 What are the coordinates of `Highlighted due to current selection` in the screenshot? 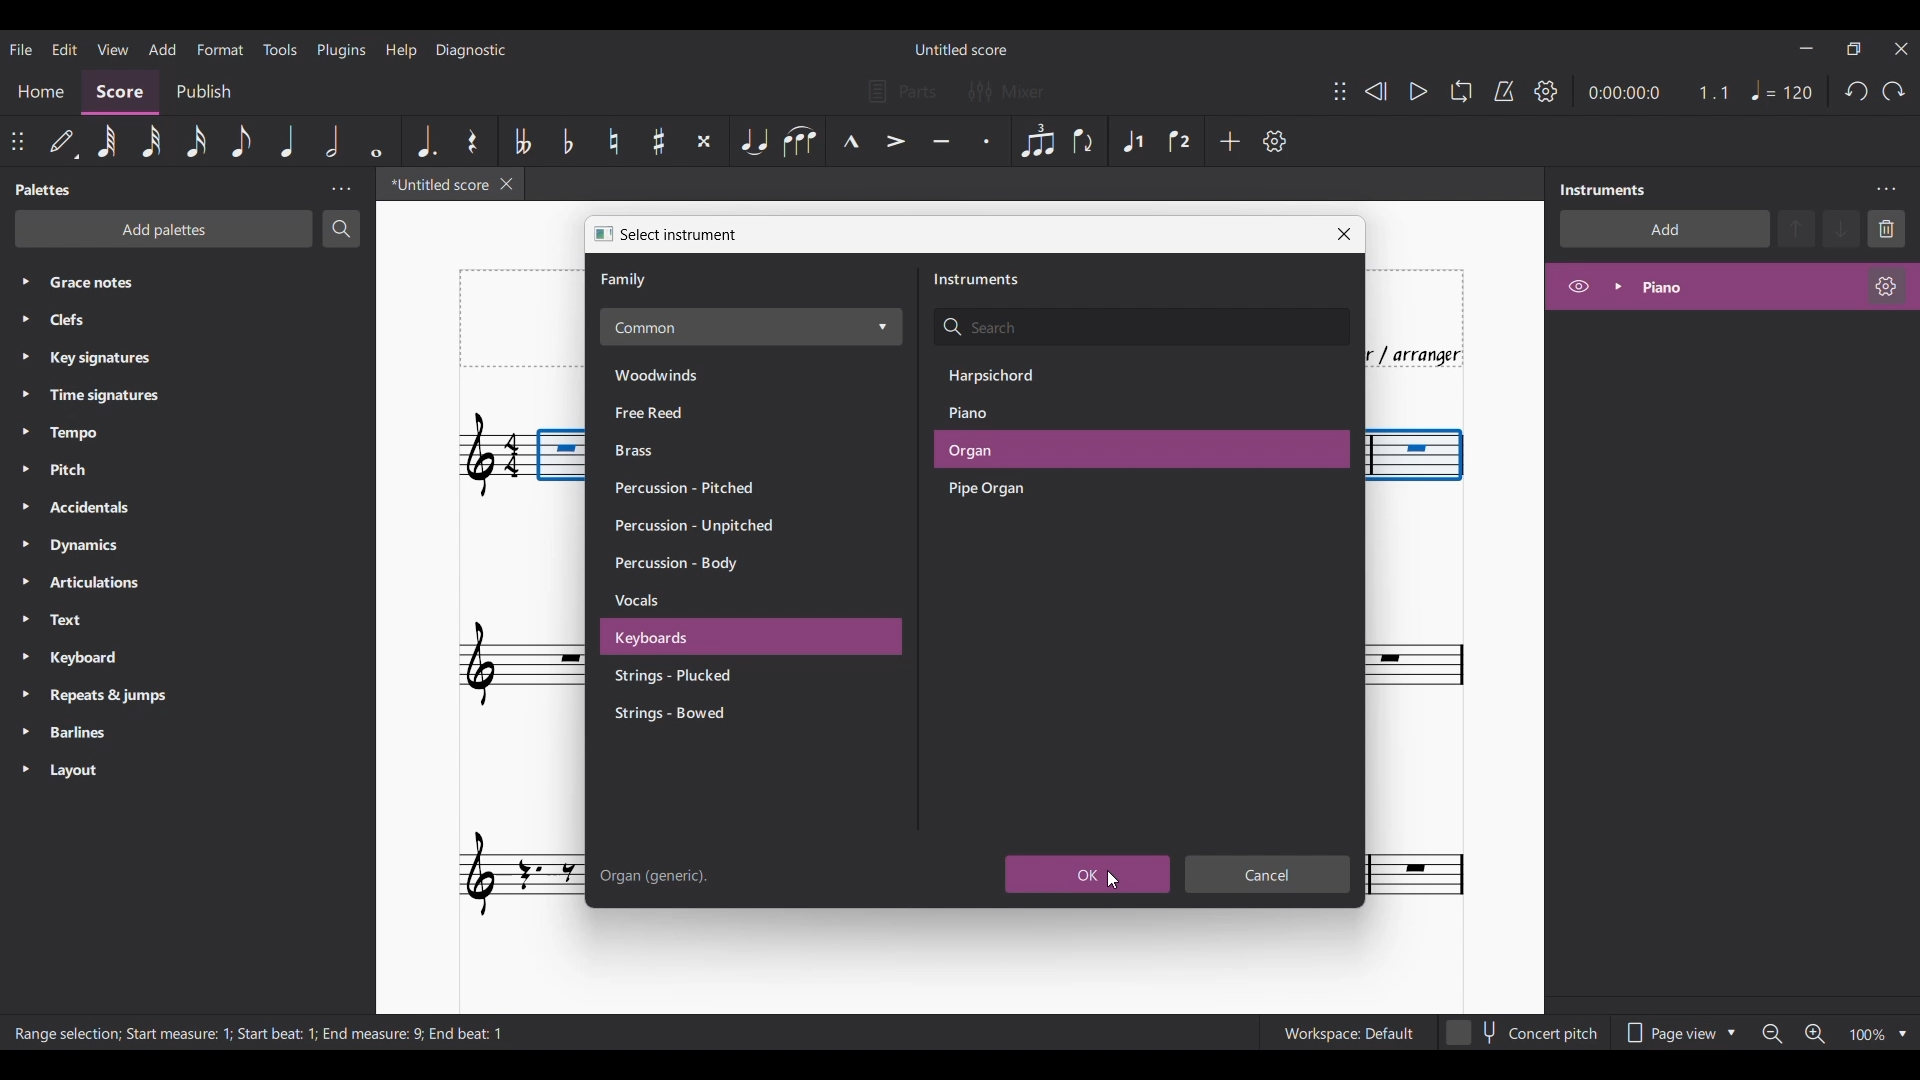 It's located at (1134, 141).